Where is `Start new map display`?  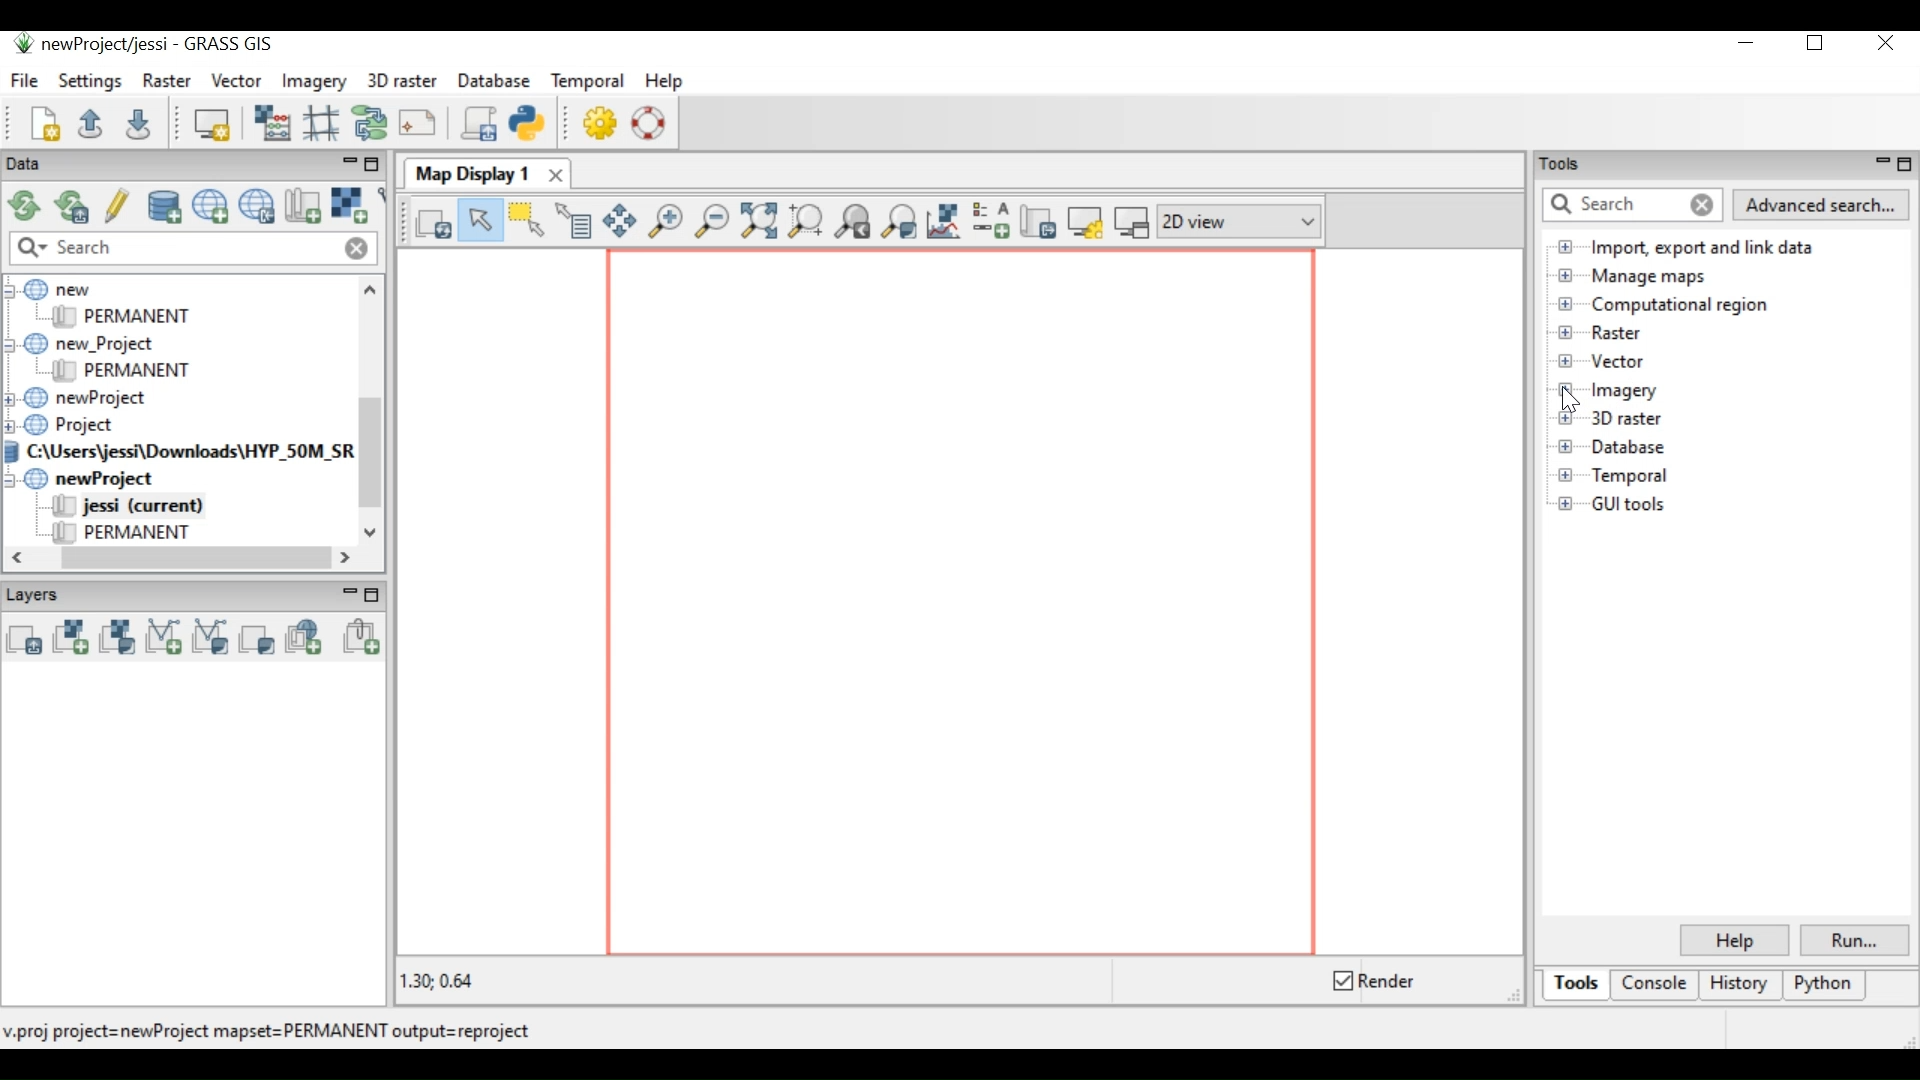 Start new map display is located at coordinates (207, 121).